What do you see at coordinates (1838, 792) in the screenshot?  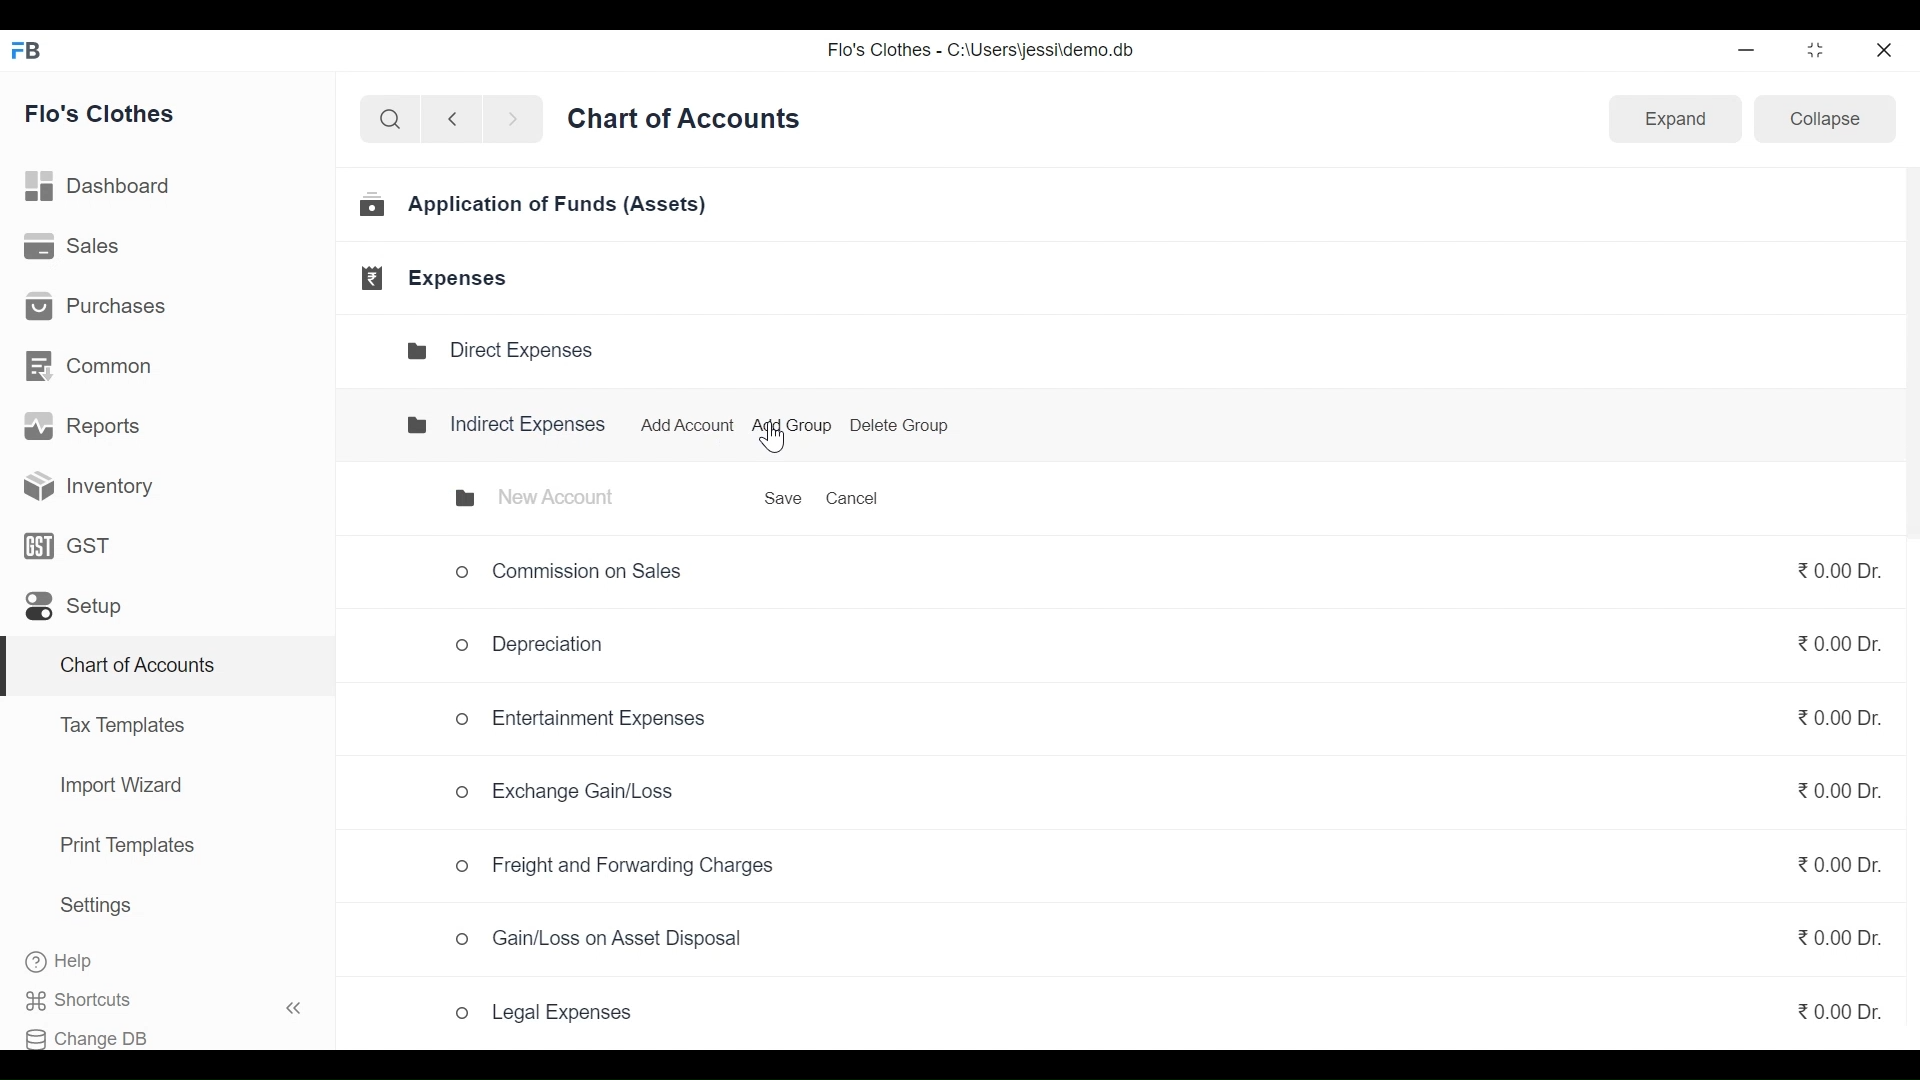 I see `₹0.00 Dr.` at bounding box center [1838, 792].